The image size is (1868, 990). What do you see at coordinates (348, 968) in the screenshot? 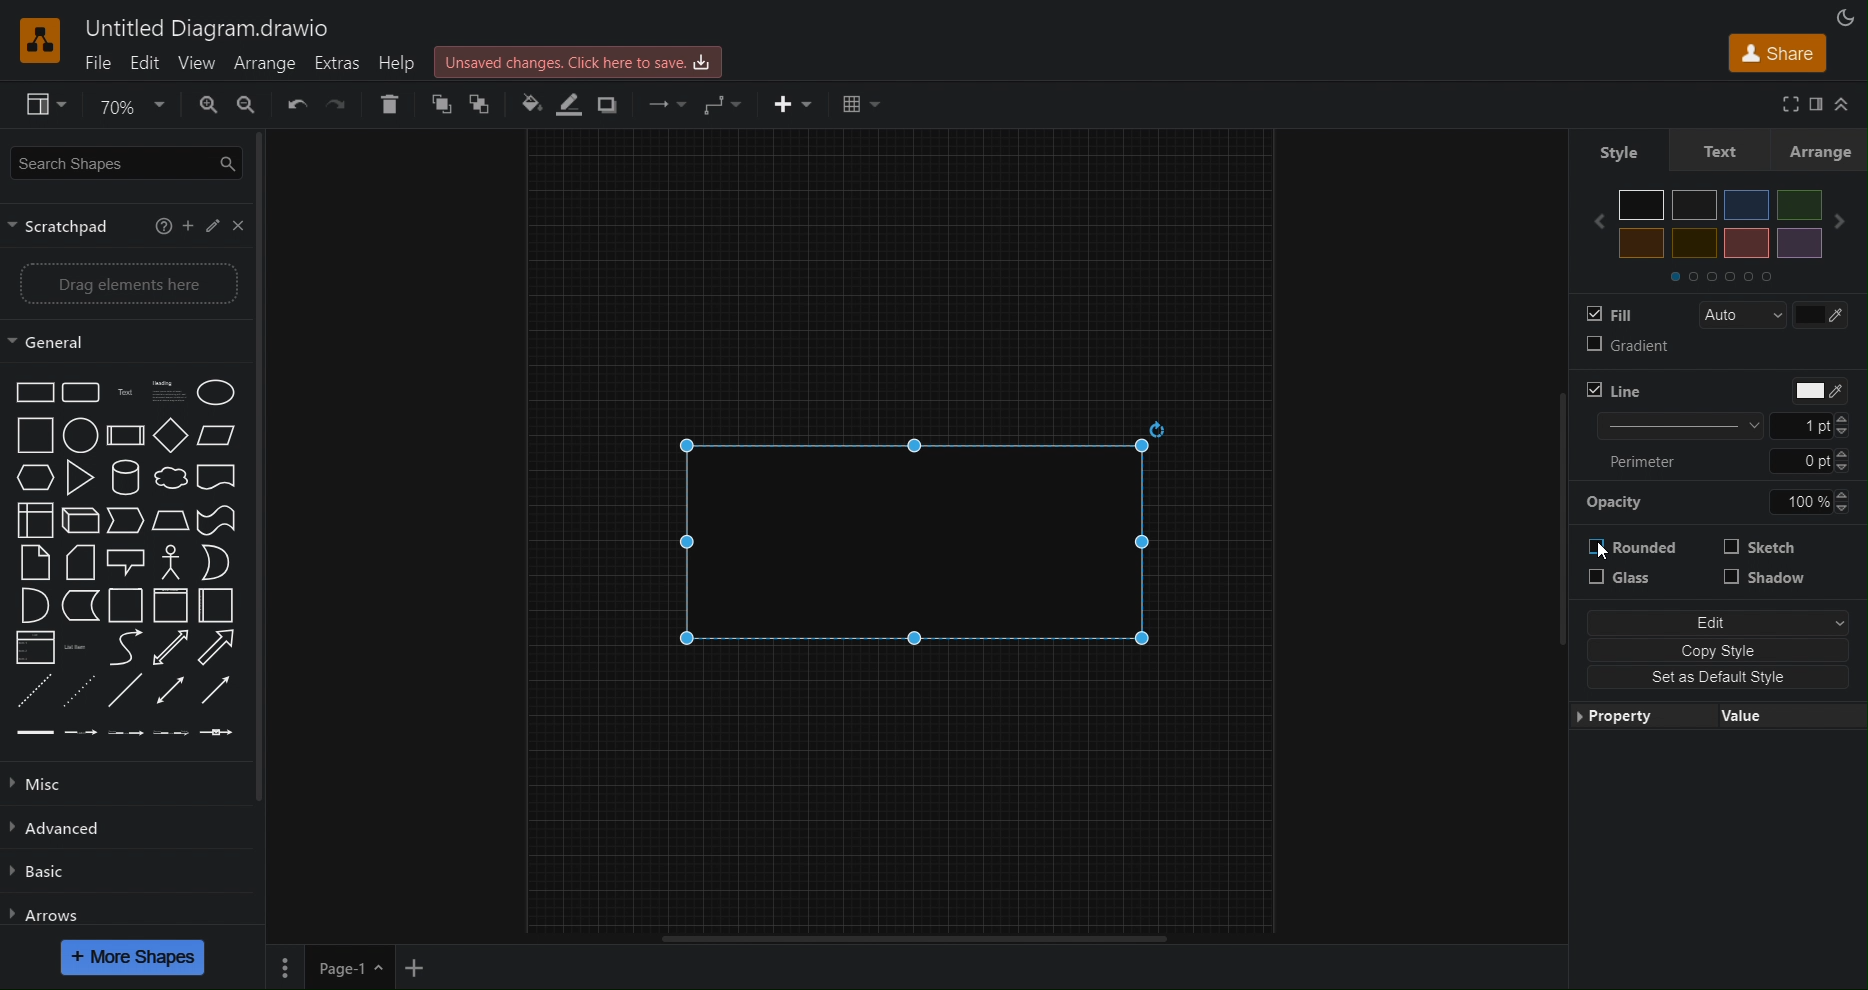
I see `Page 1` at bounding box center [348, 968].